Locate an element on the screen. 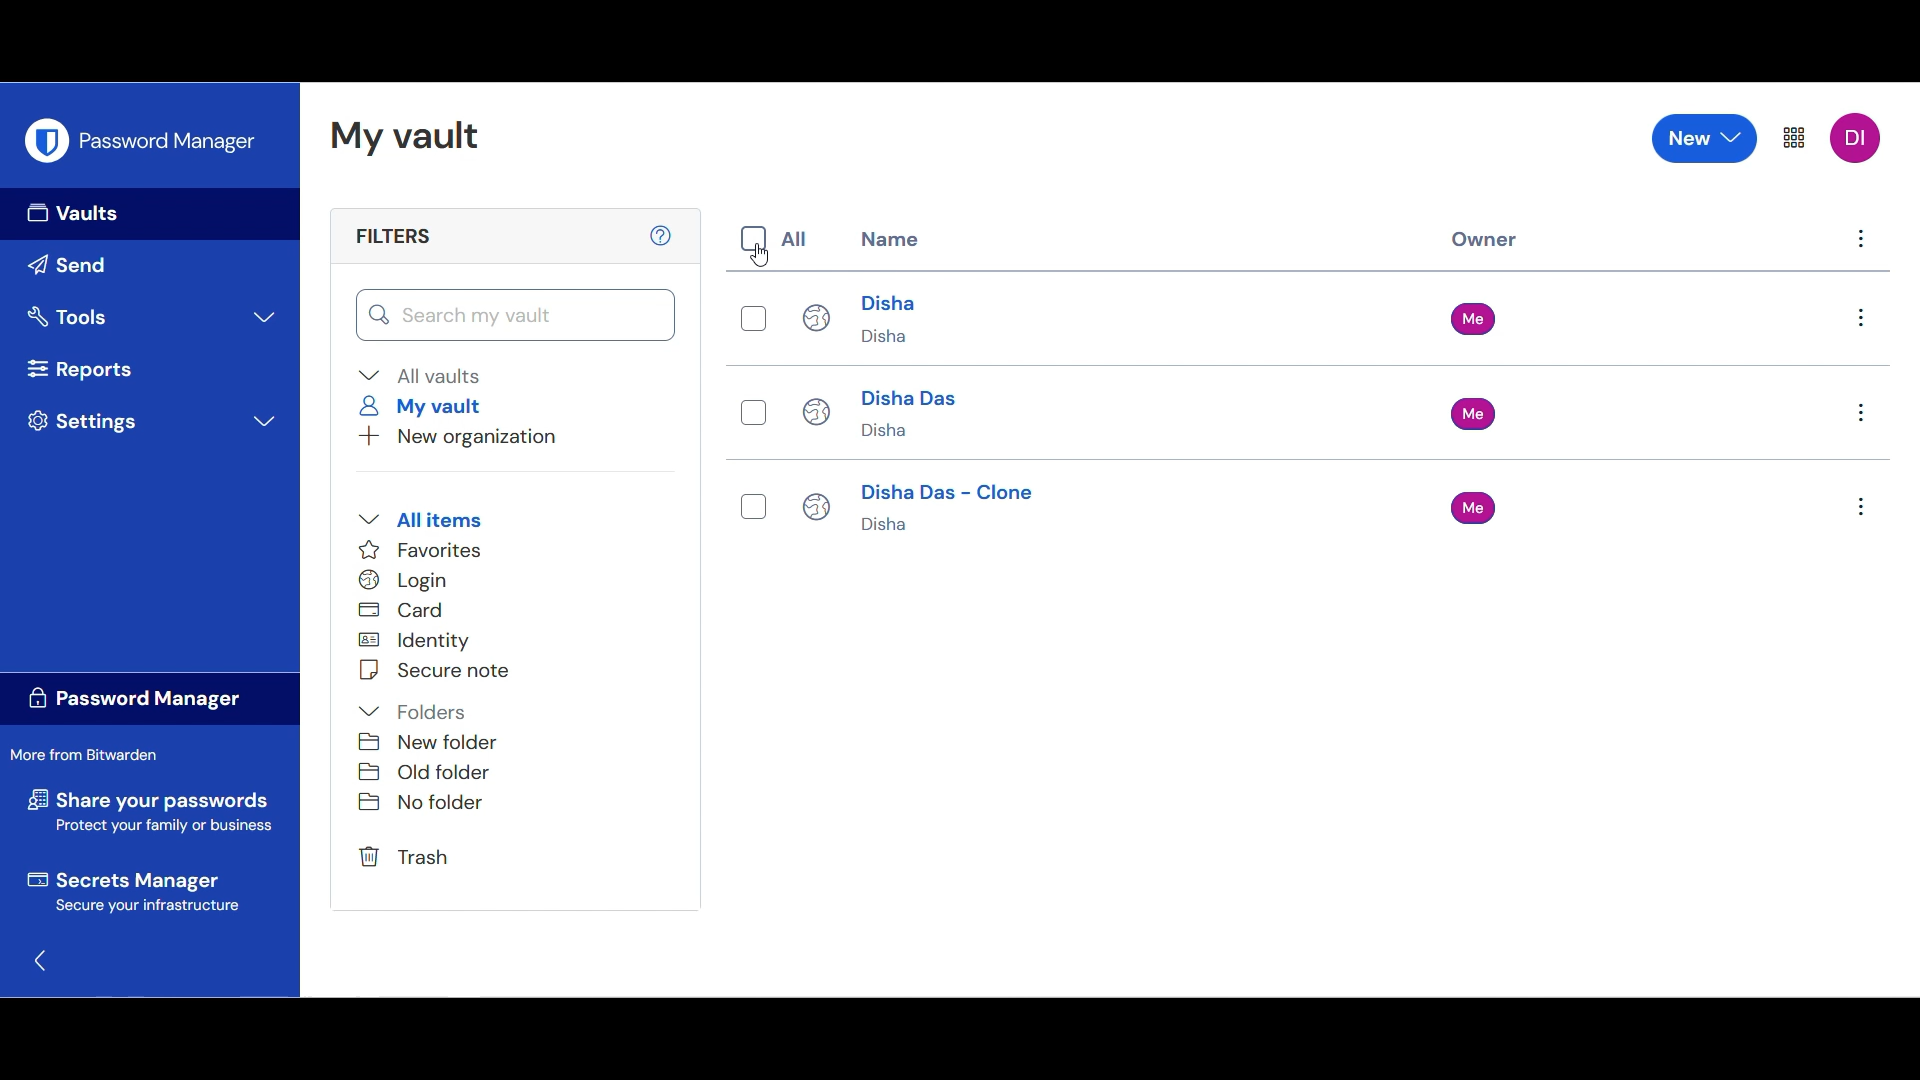  Indicates toggle on/off is located at coordinates (755, 318).